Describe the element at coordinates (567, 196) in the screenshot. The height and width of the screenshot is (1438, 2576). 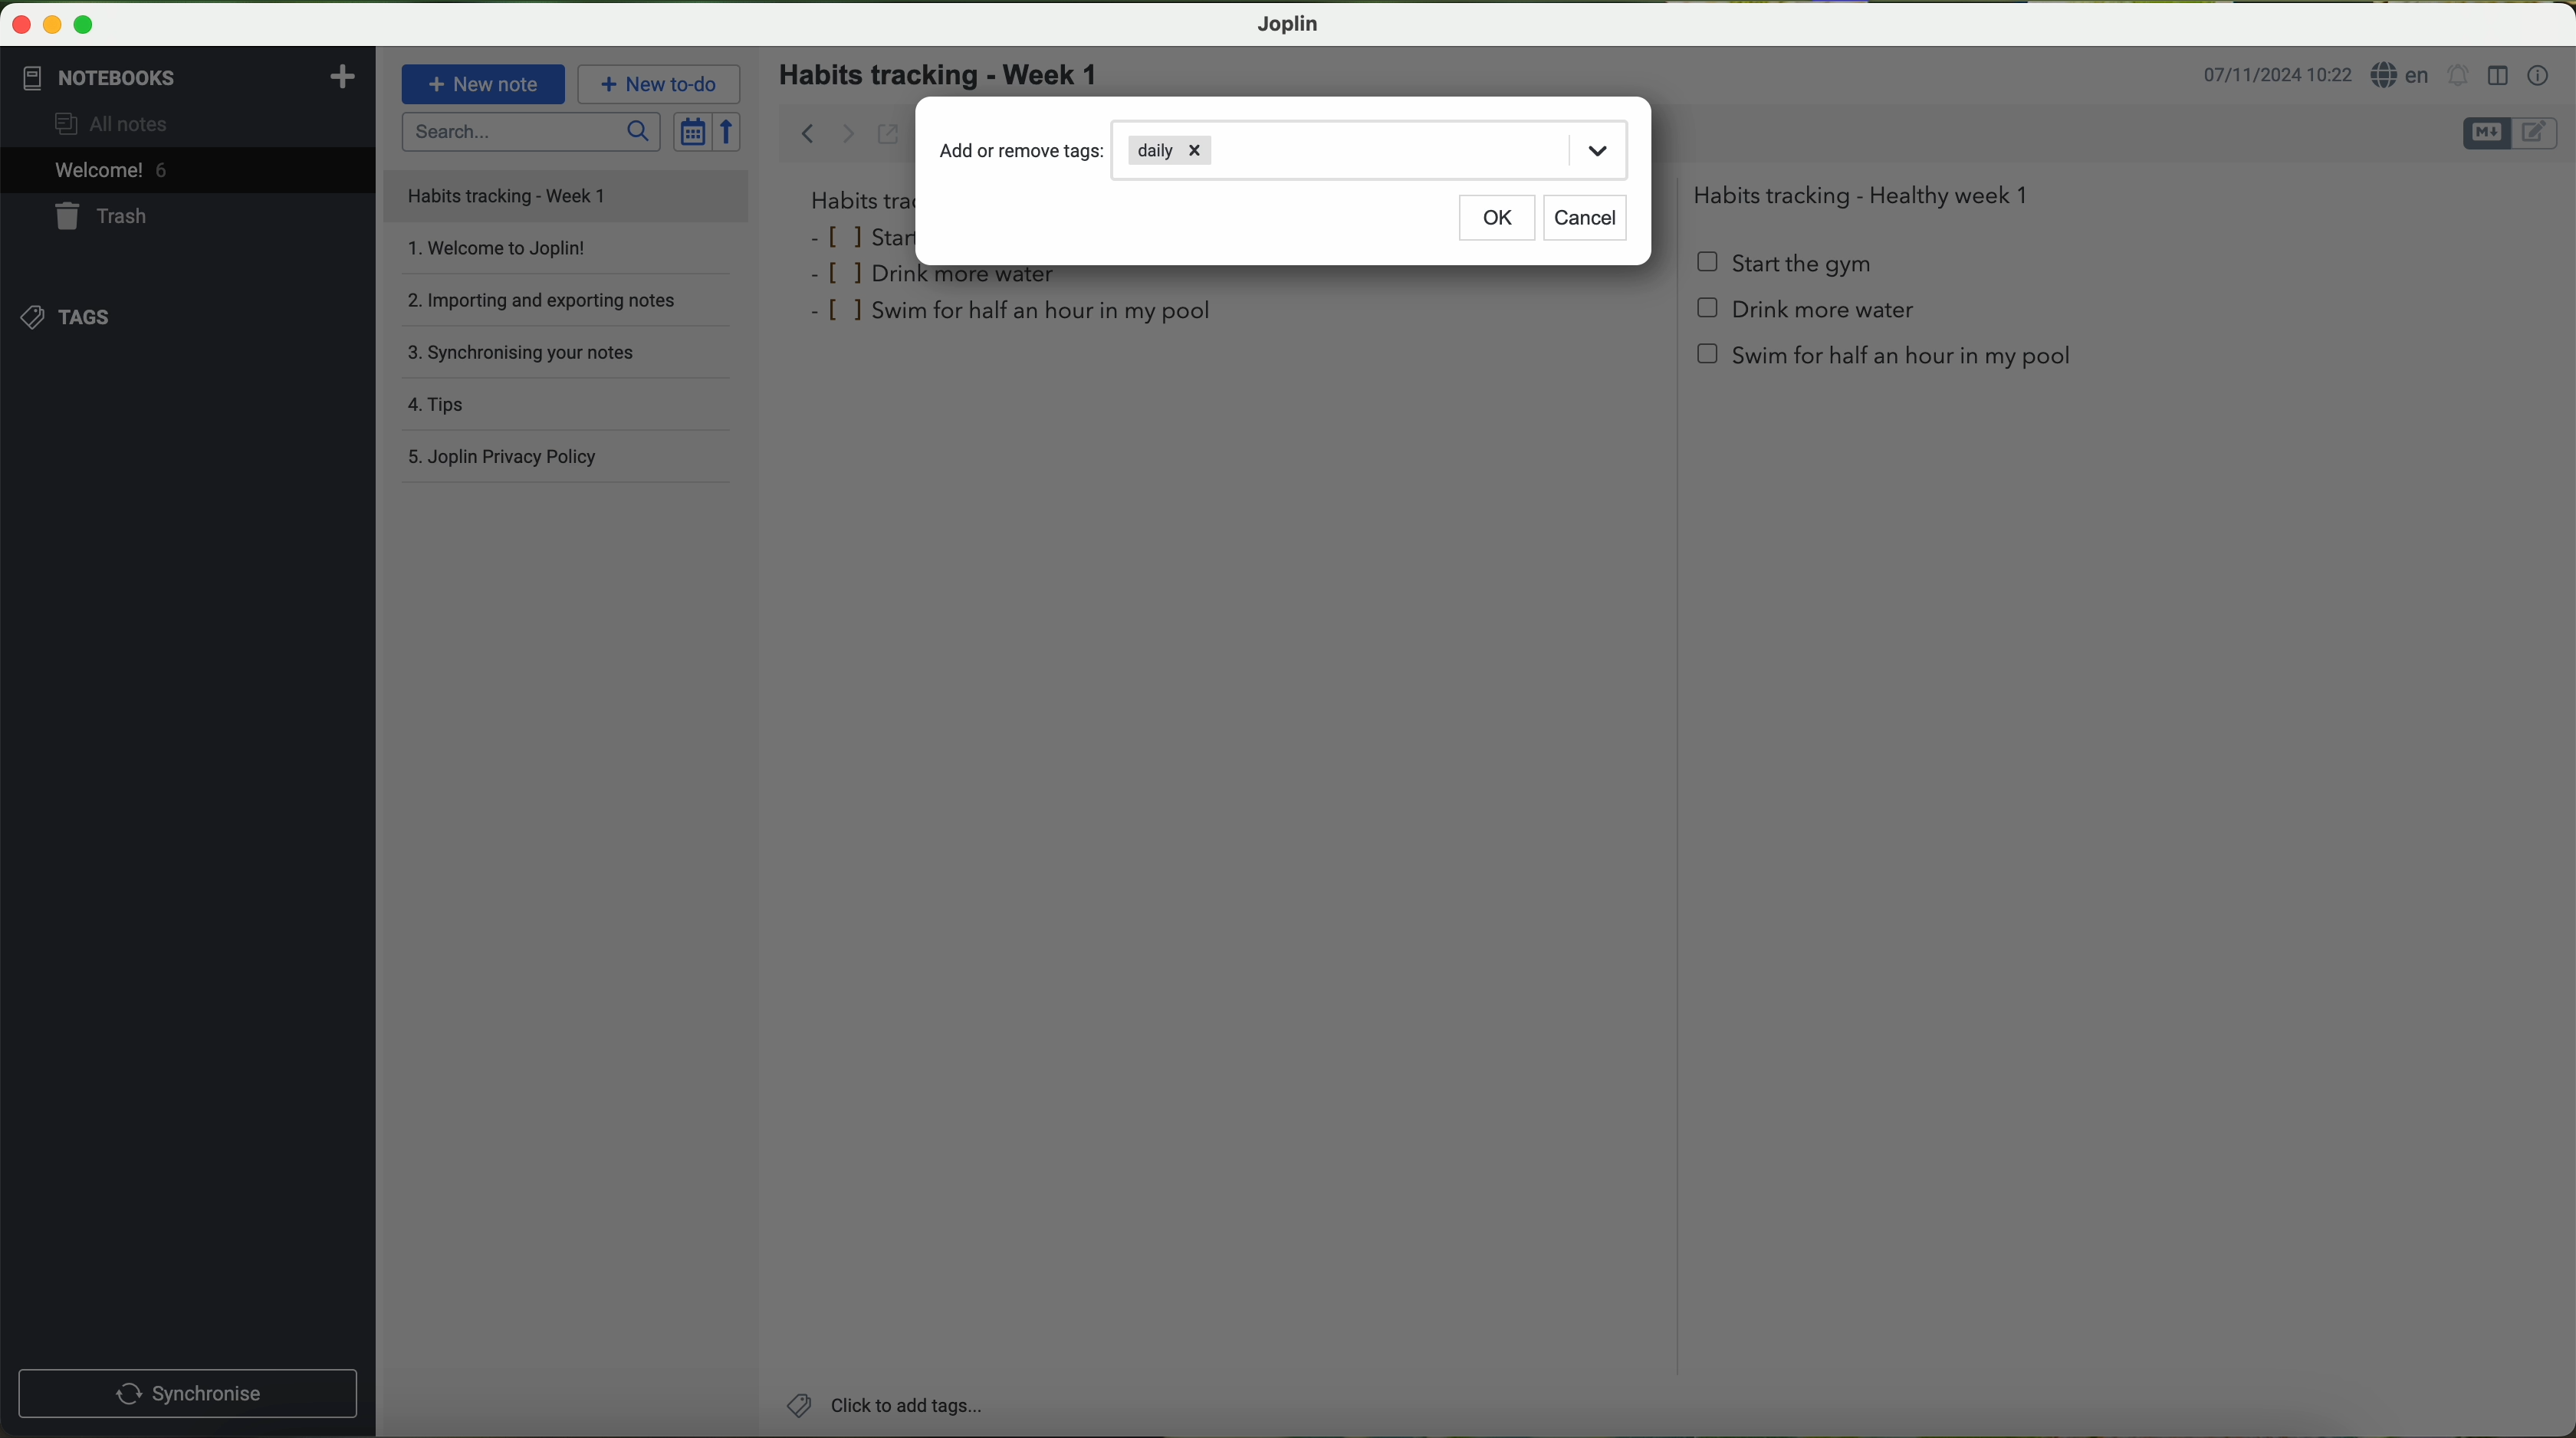
I see `file title` at that location.